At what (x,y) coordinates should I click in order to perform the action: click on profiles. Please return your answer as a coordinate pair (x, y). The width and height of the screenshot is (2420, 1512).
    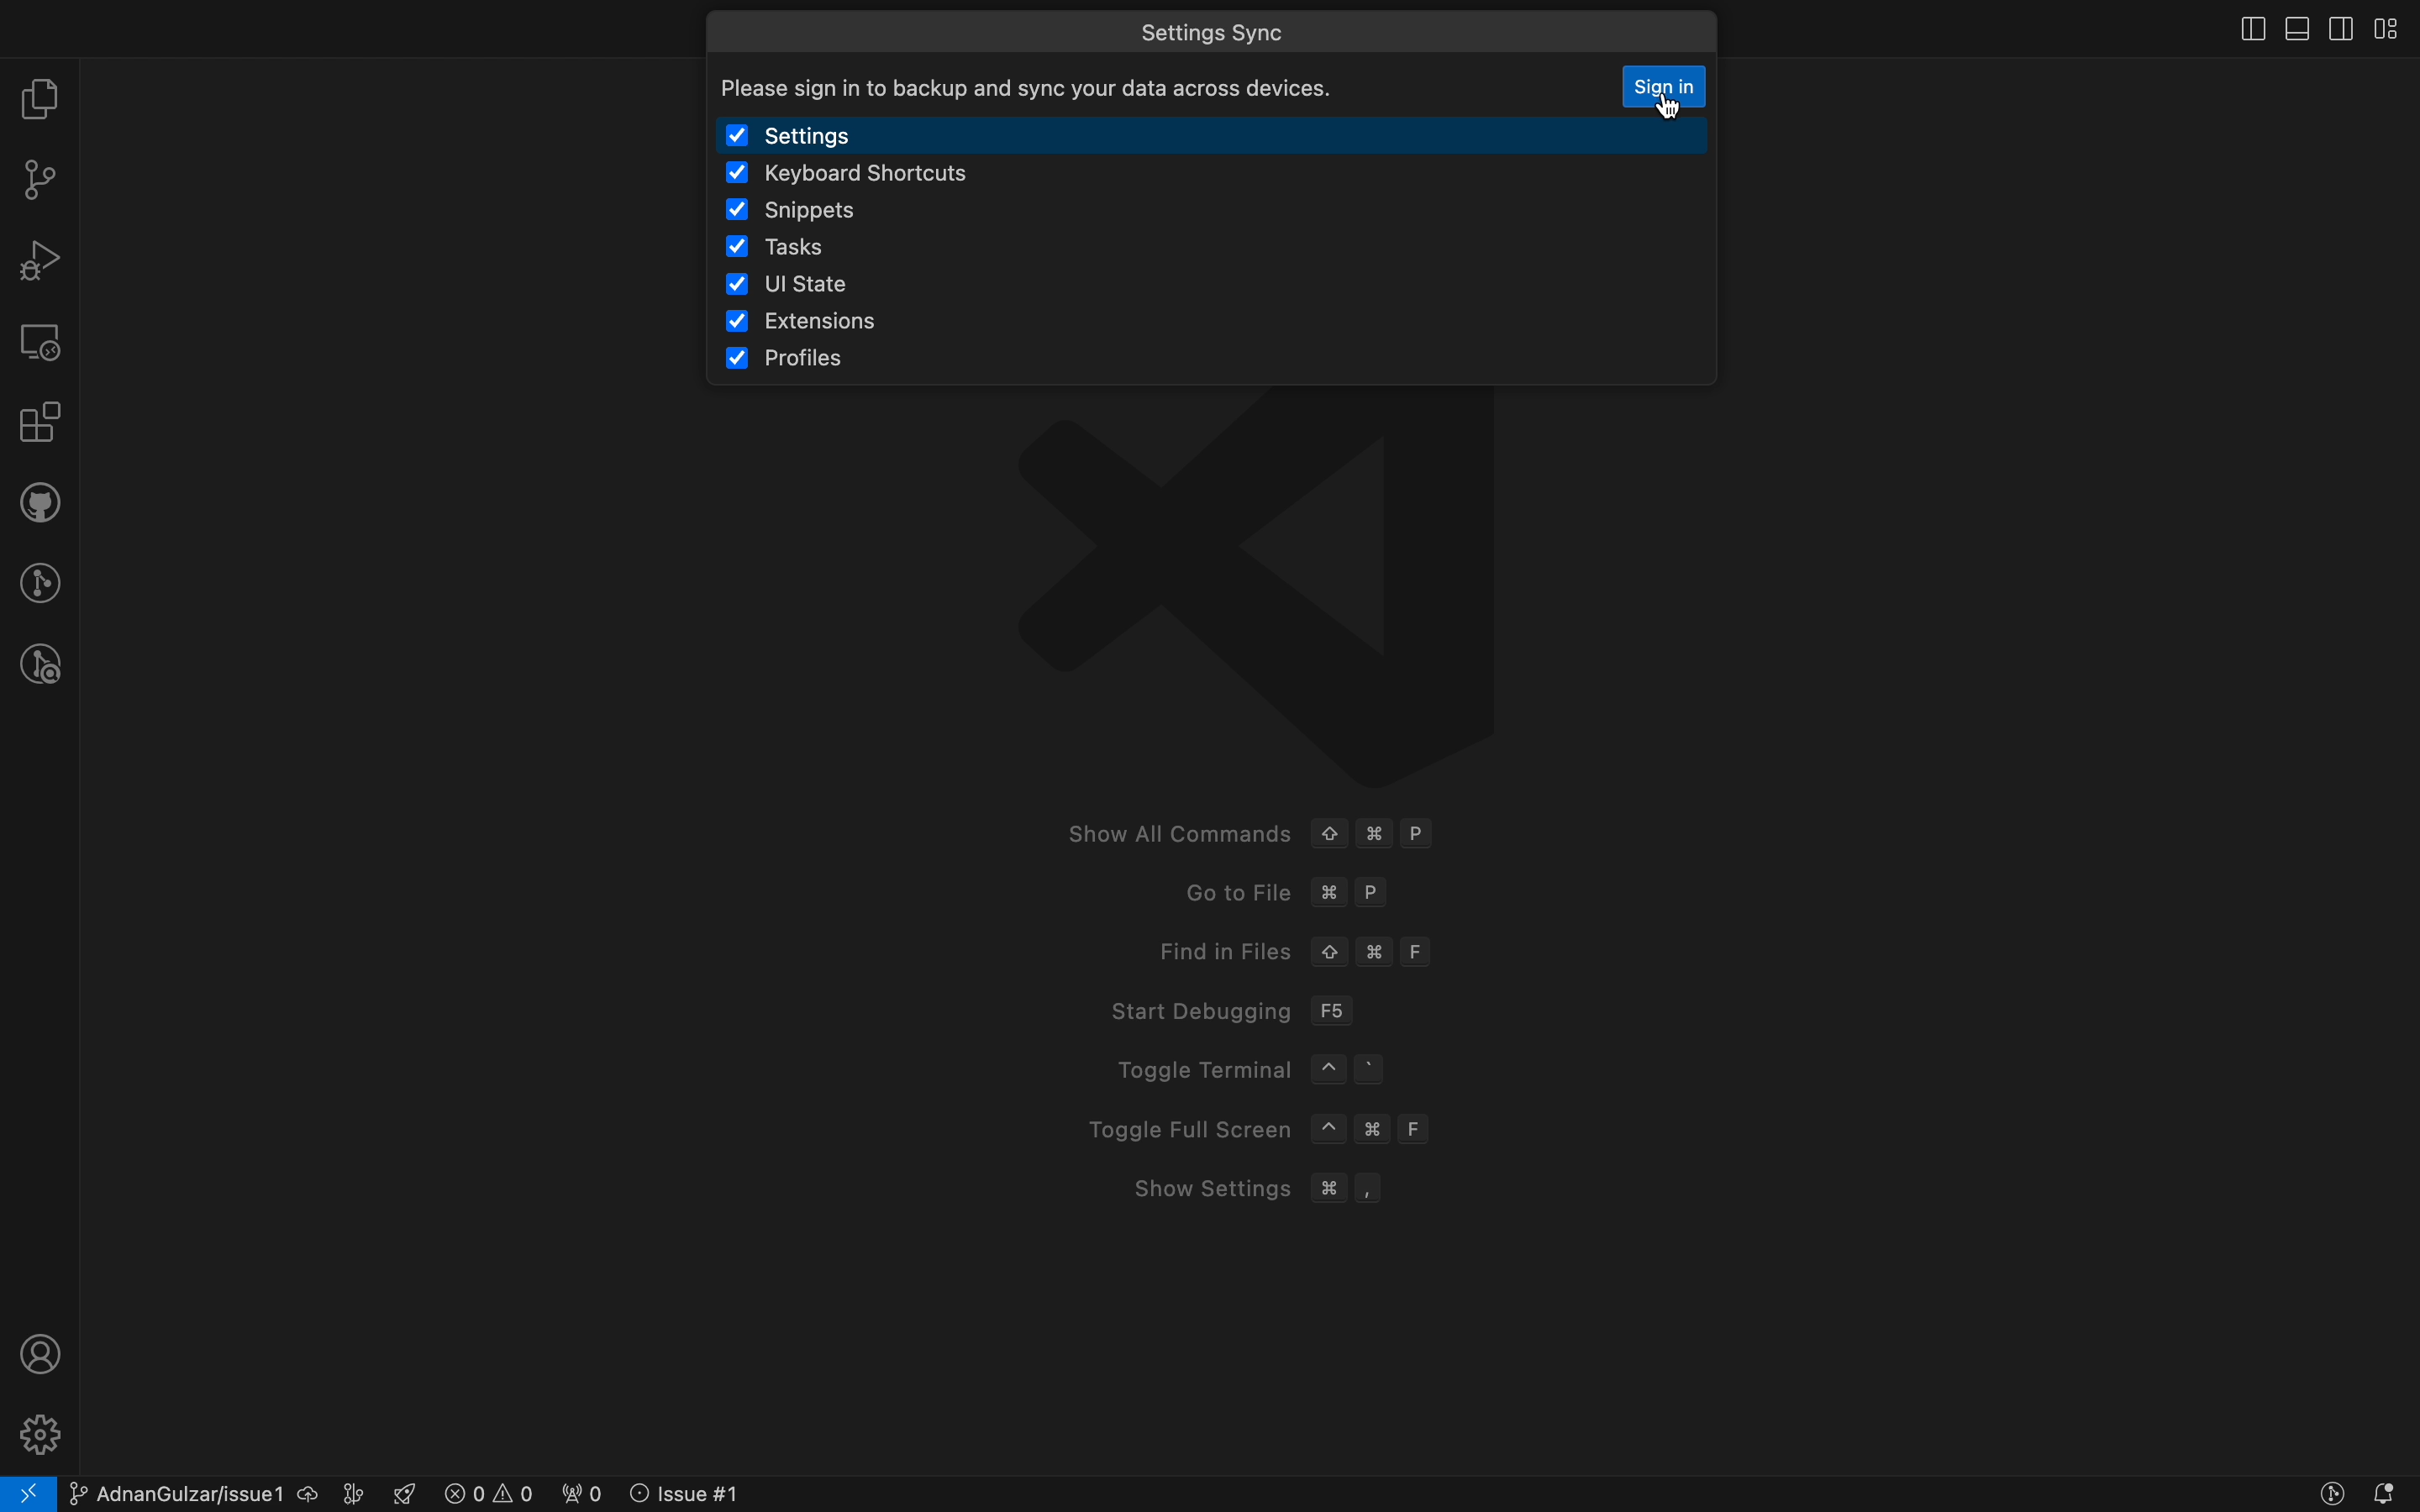
    Looking at the image, I should click on (837, 361).